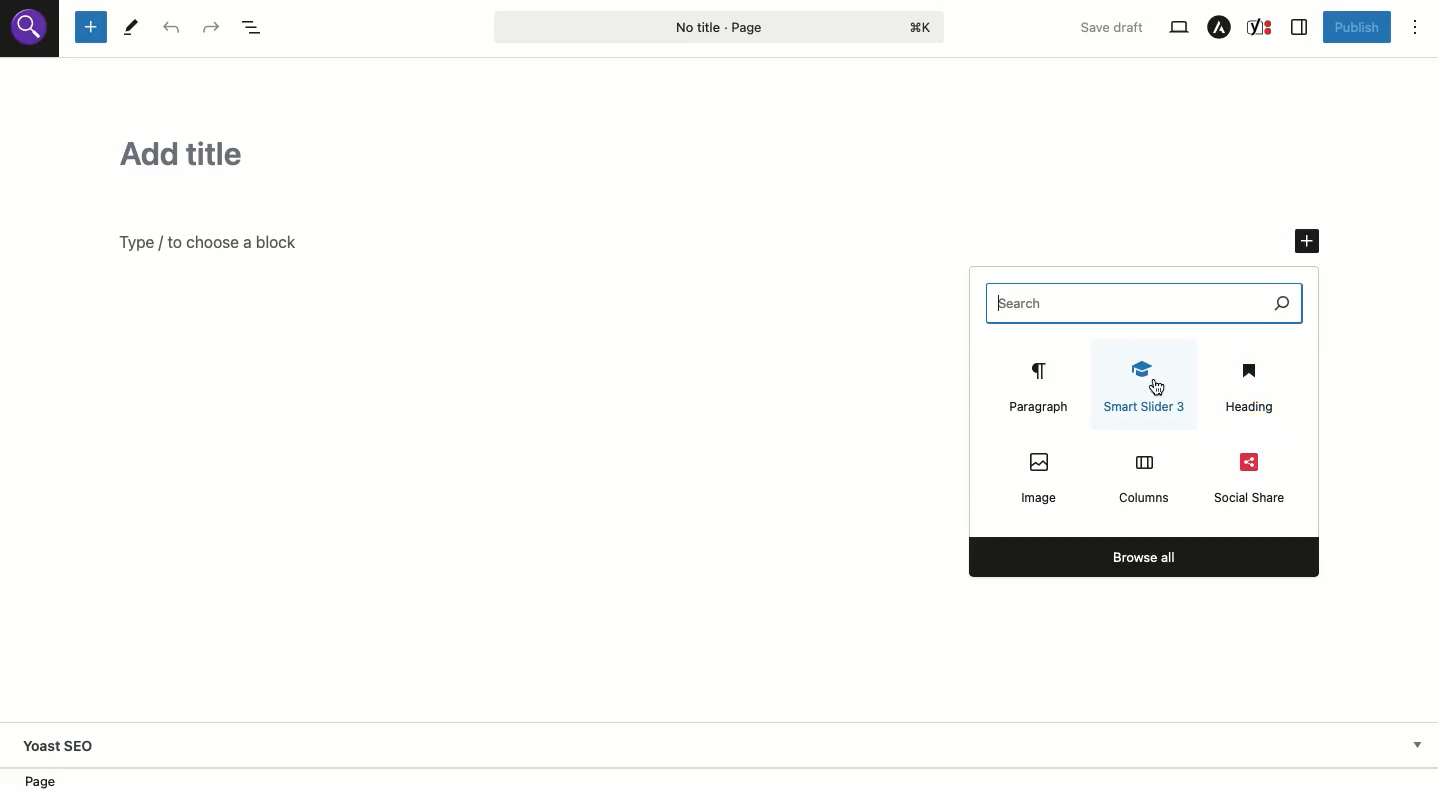 This screenshot has width=1438, height=792. Describe the element at coordinates (1249, 387) in the screenshot. I see `Heading` at that location.